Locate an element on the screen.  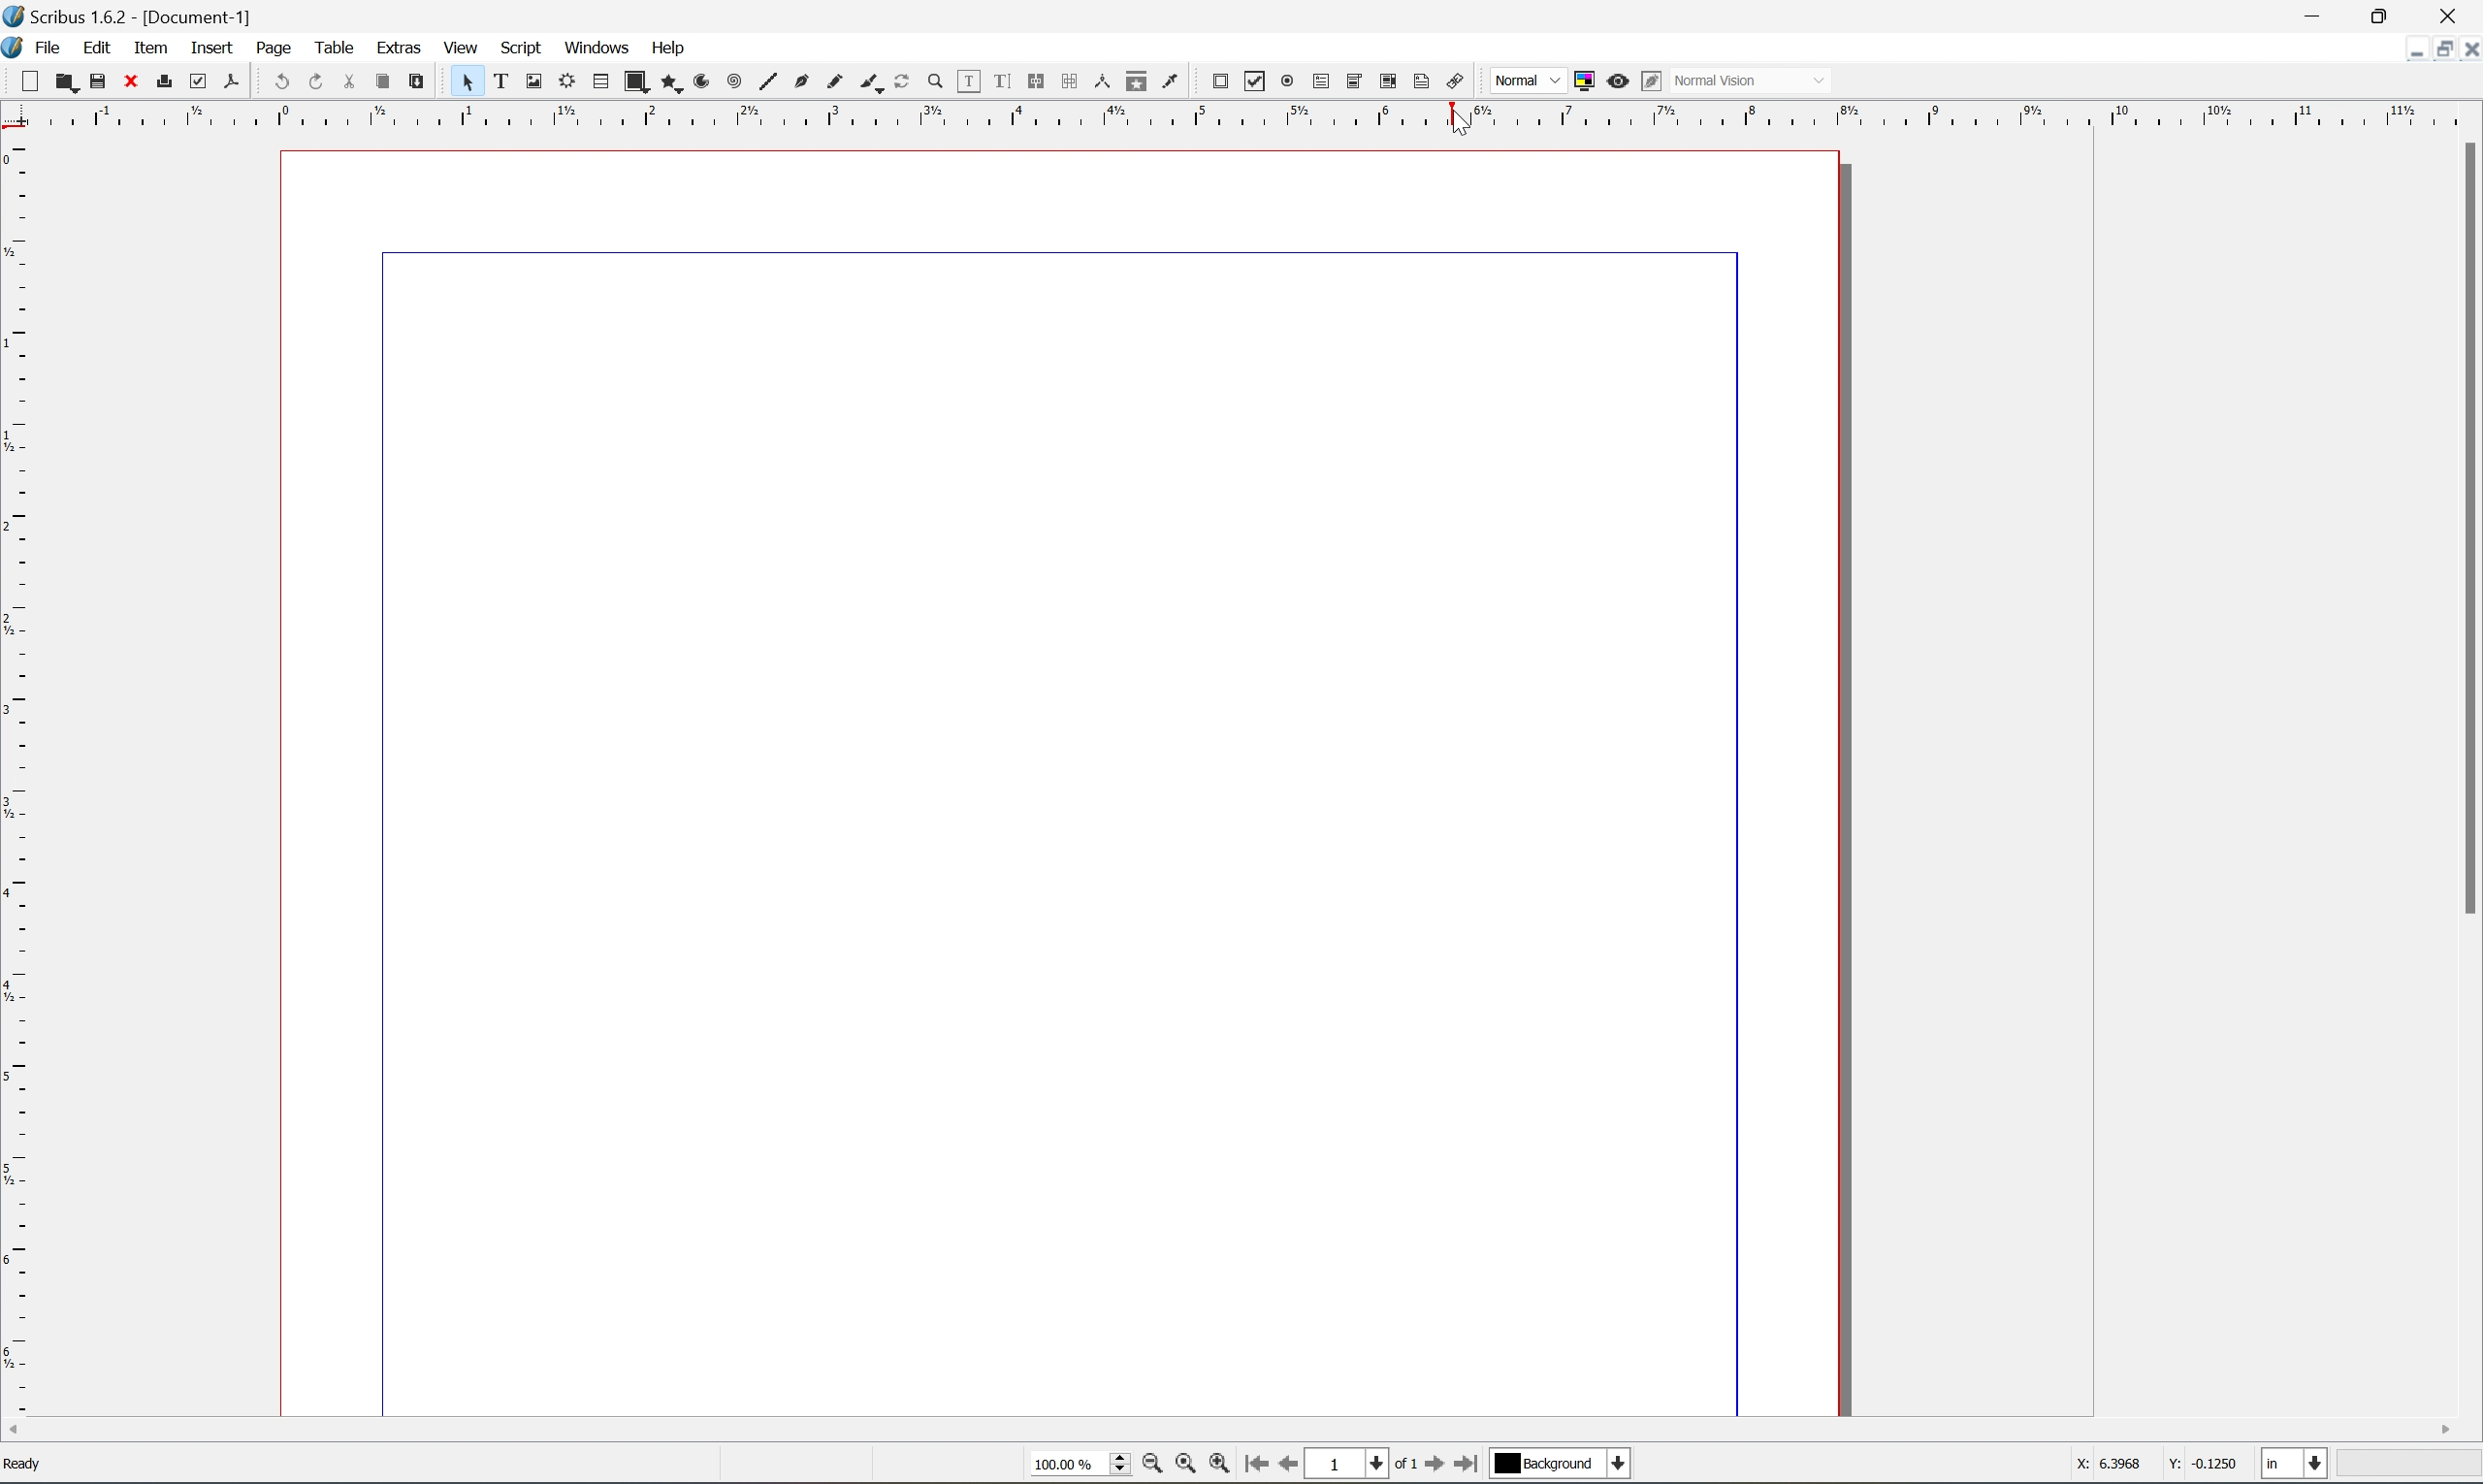
spiral is located at coordinates (734, 83).